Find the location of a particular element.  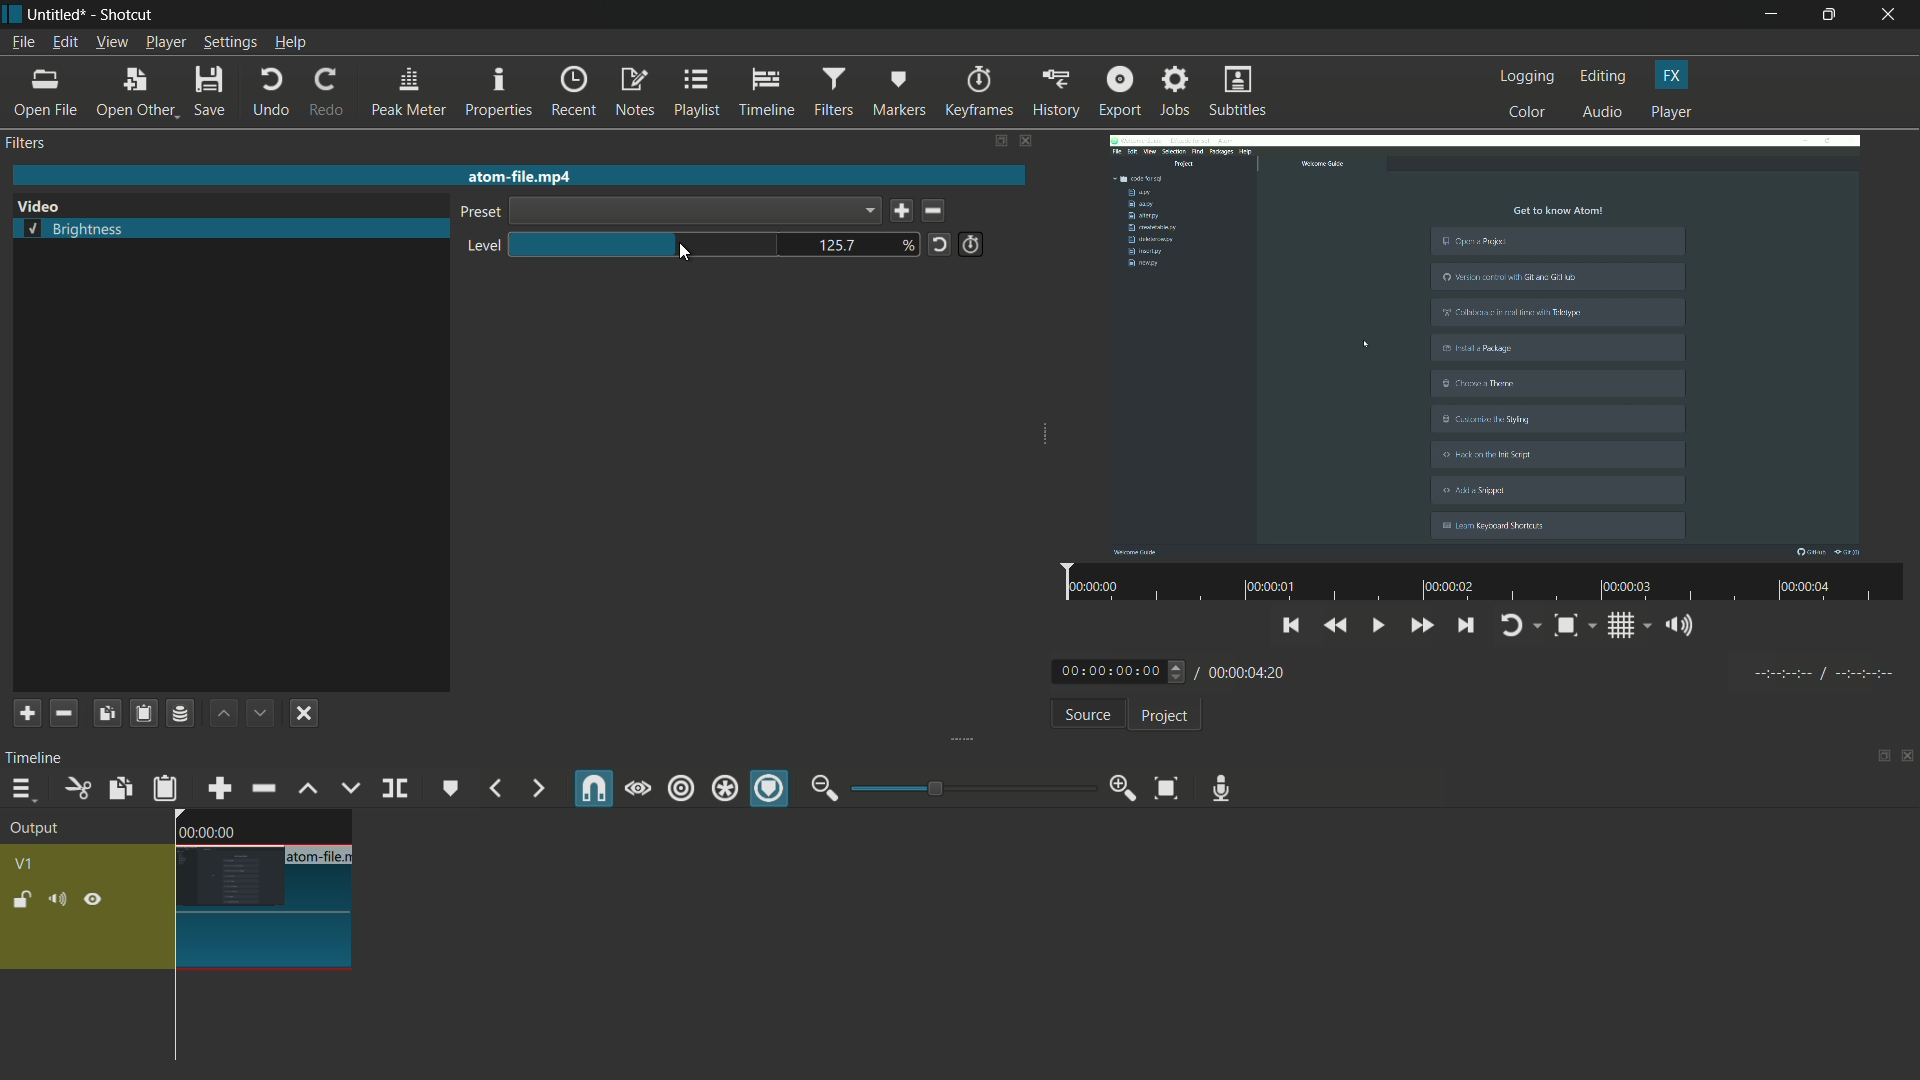

/ 00:00:04:20 (total time) is located at coordinates (1244, 669).